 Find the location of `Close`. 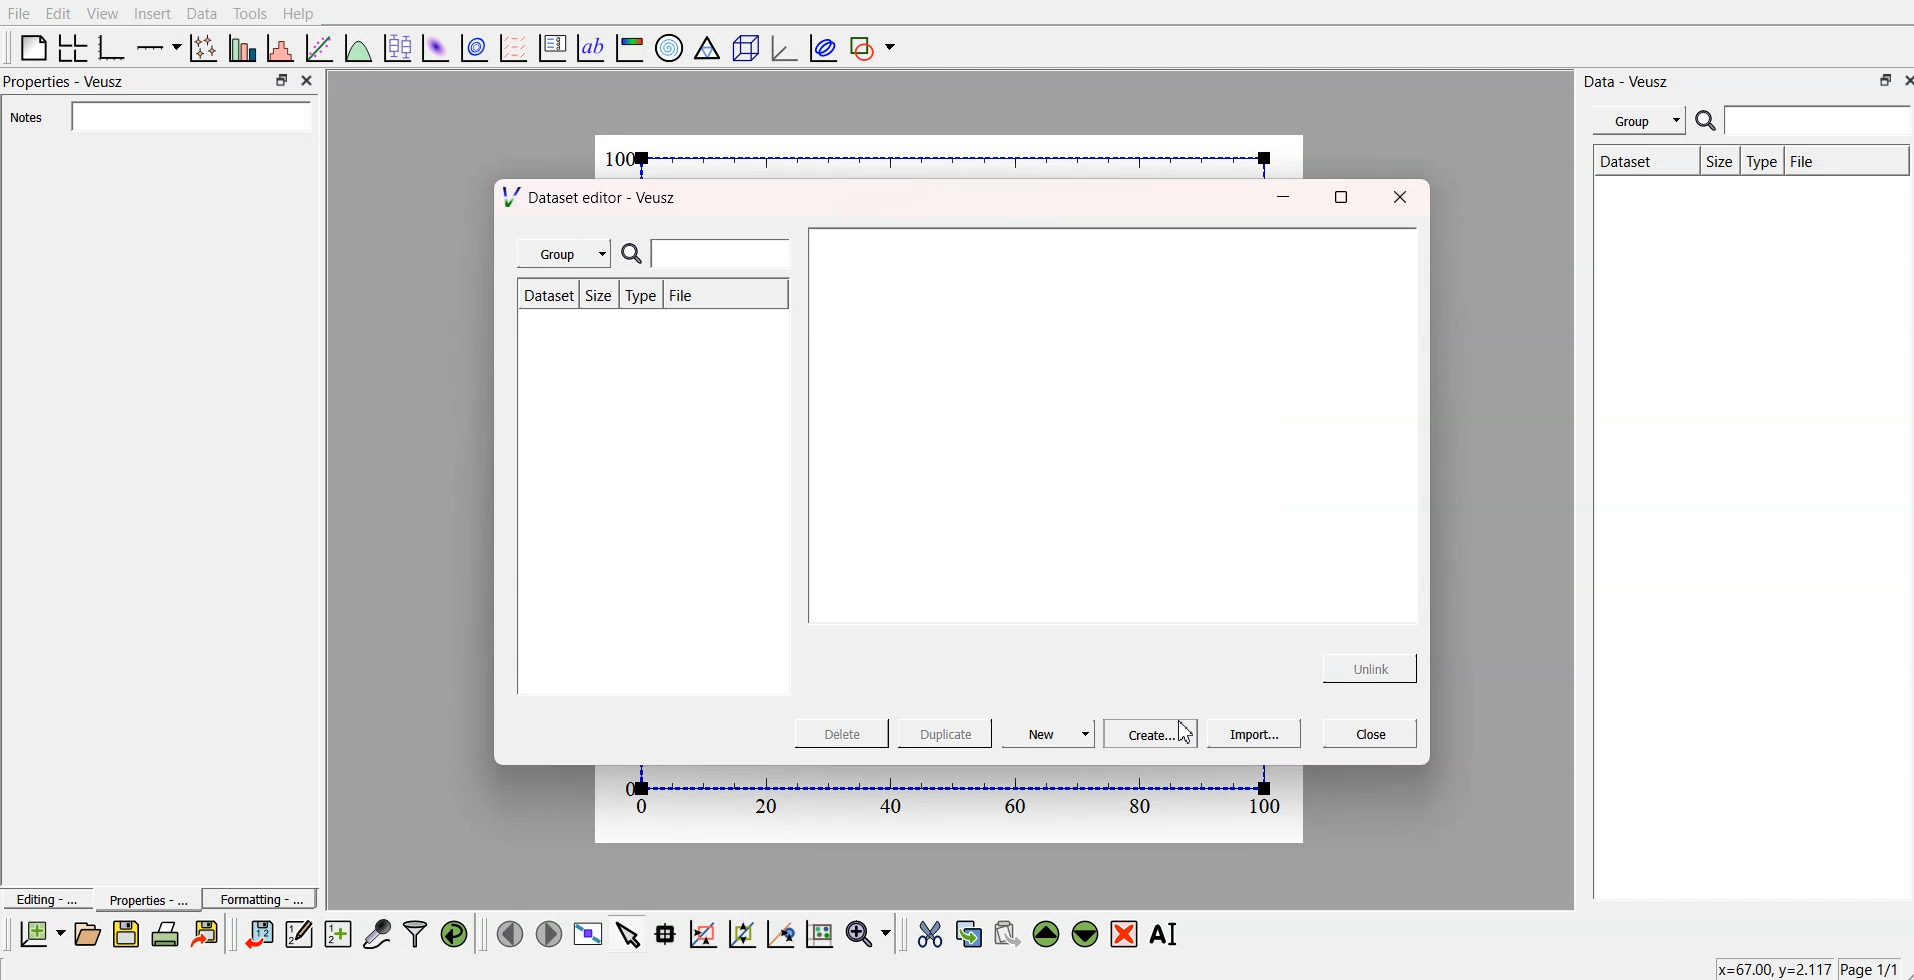

Close is located at coordinates (1372, 731).